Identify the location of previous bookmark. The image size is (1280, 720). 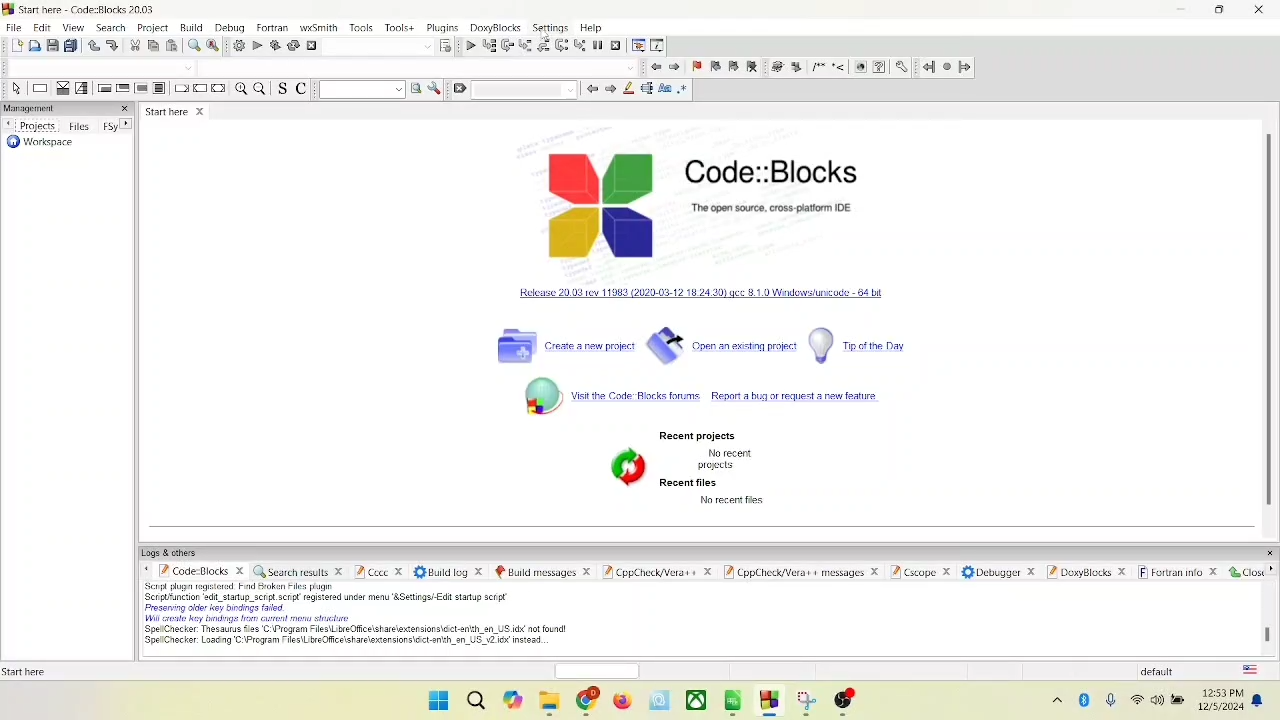
(715, 65).